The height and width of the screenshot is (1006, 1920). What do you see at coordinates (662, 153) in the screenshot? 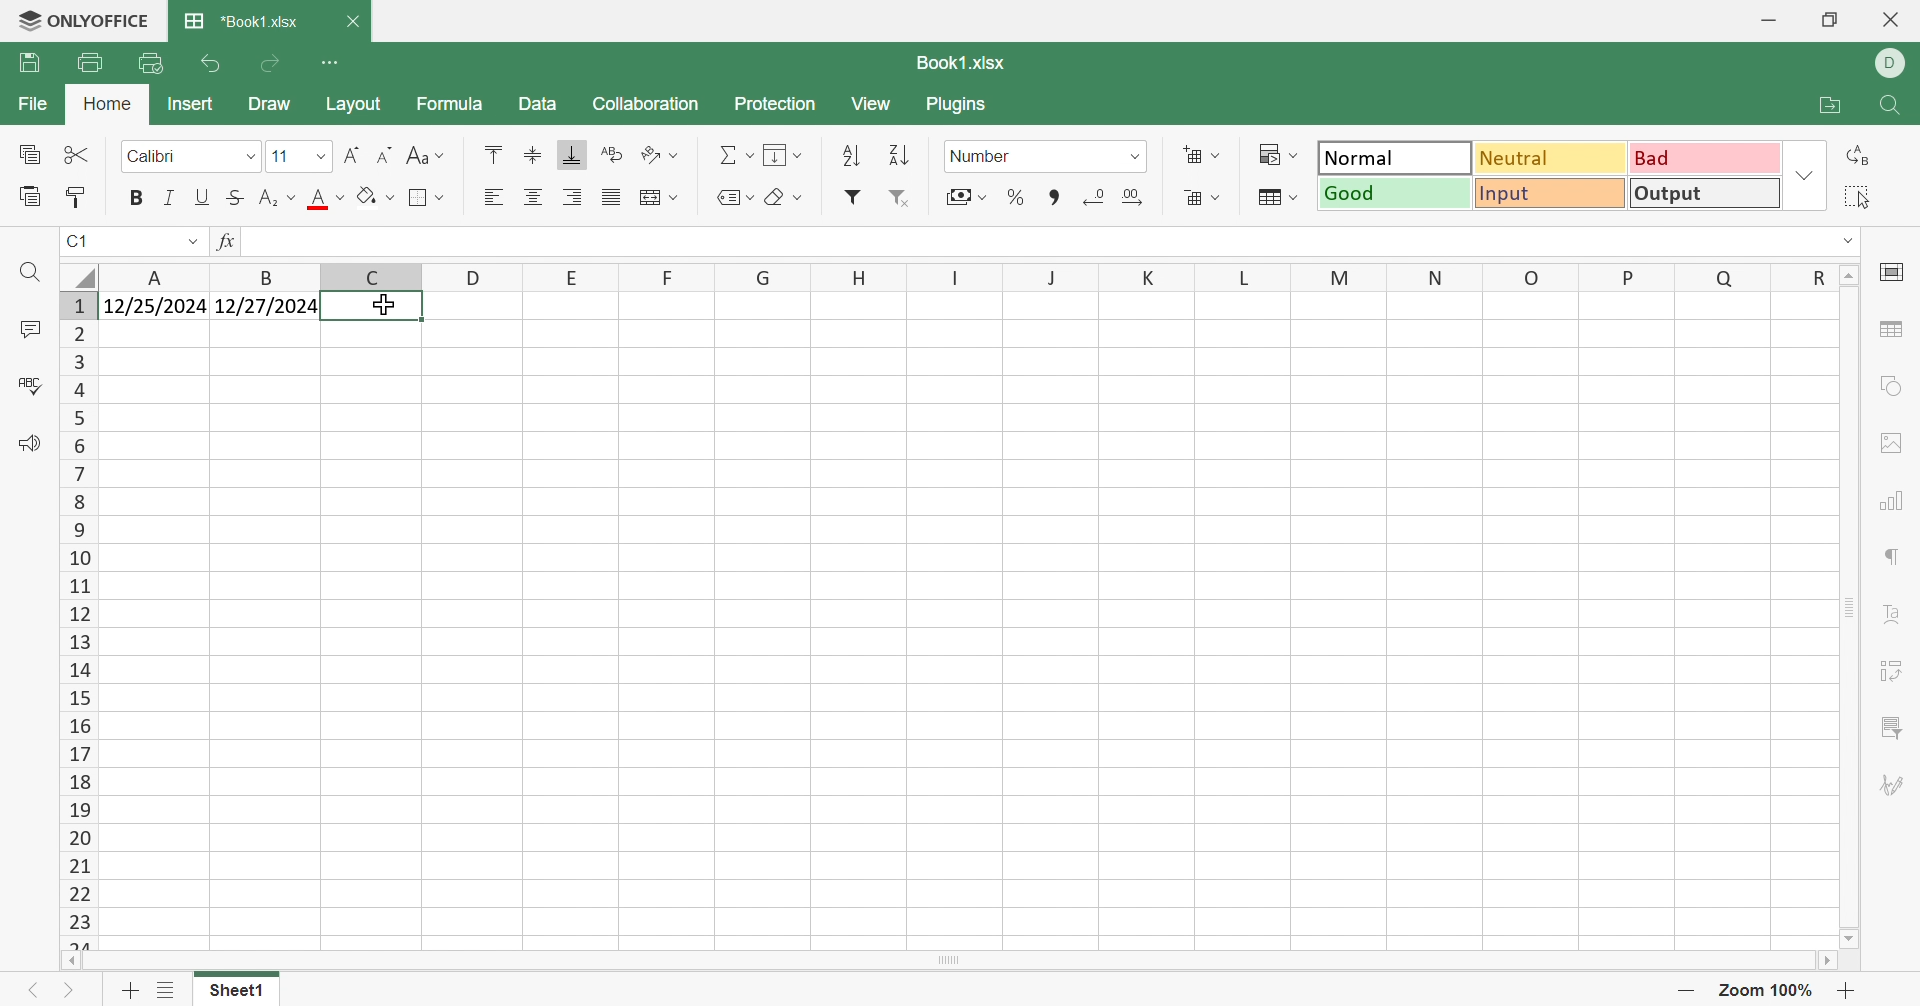
I see `Orientation` at bounding box center [662, 153].